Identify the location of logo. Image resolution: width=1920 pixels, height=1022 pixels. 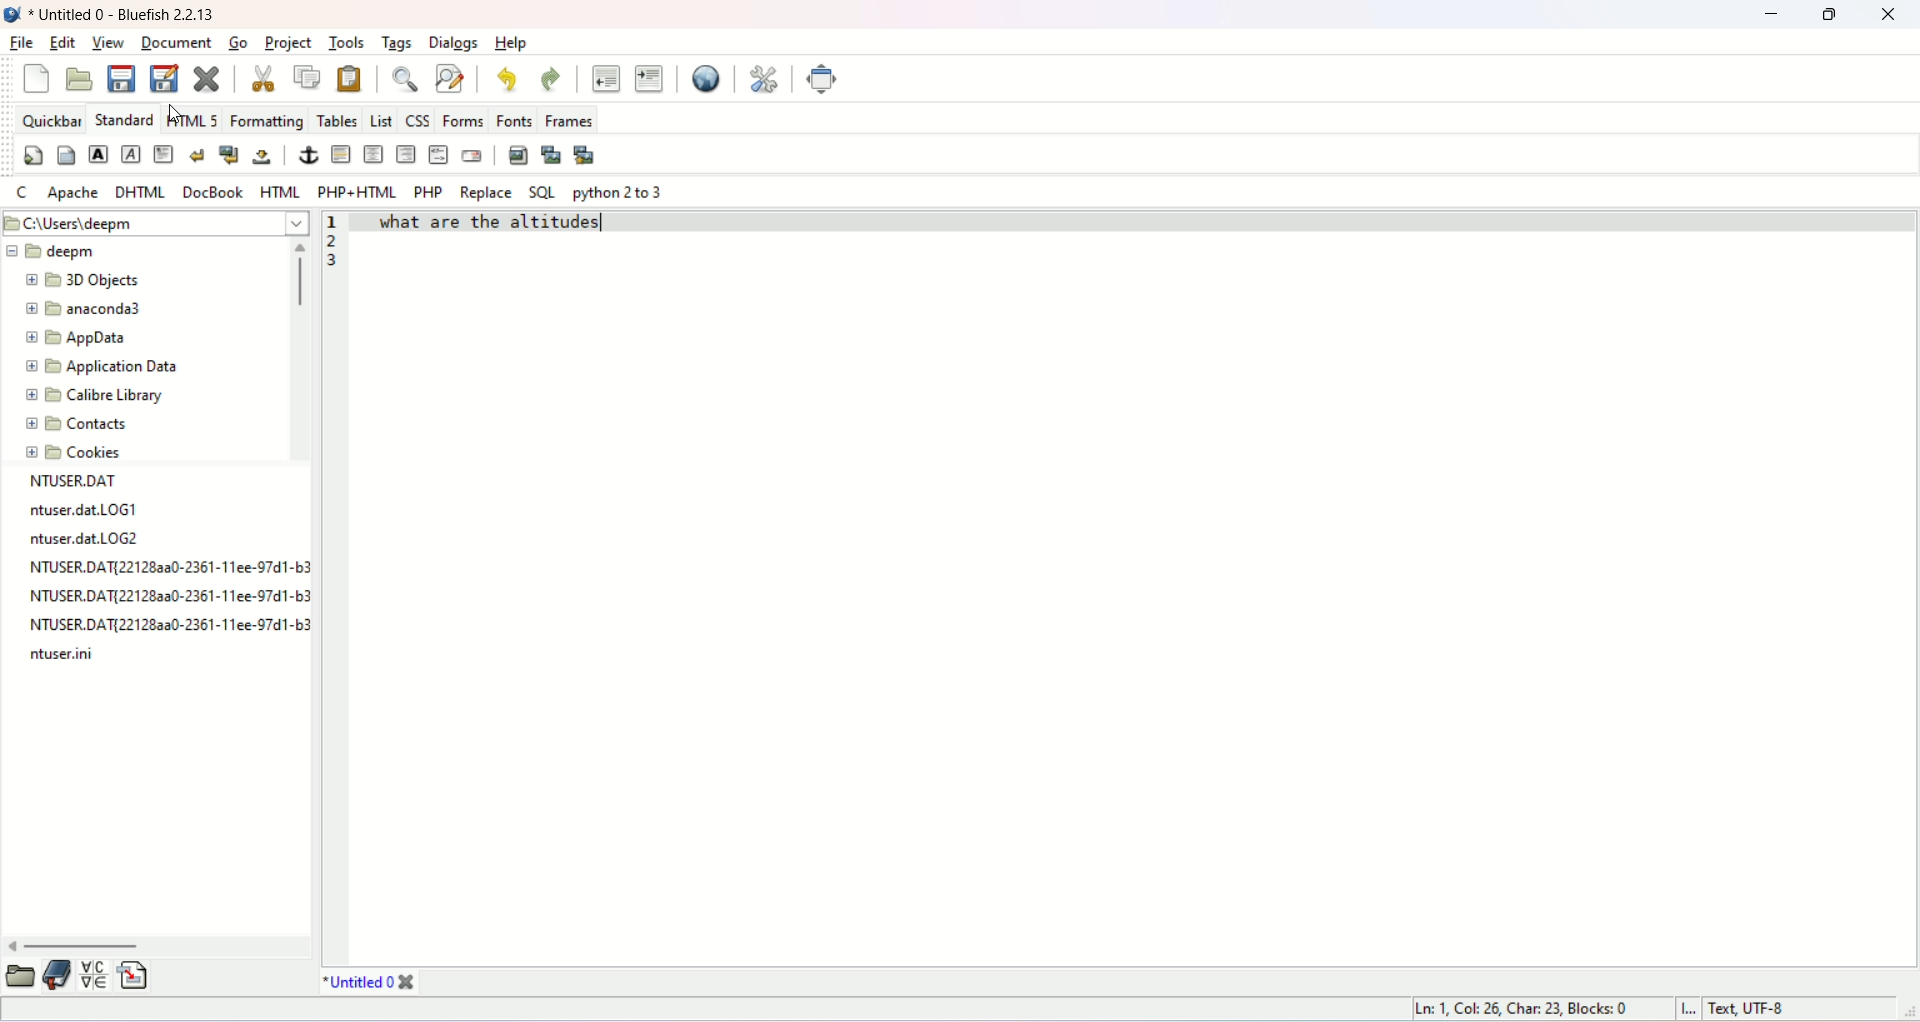
(12, 14).